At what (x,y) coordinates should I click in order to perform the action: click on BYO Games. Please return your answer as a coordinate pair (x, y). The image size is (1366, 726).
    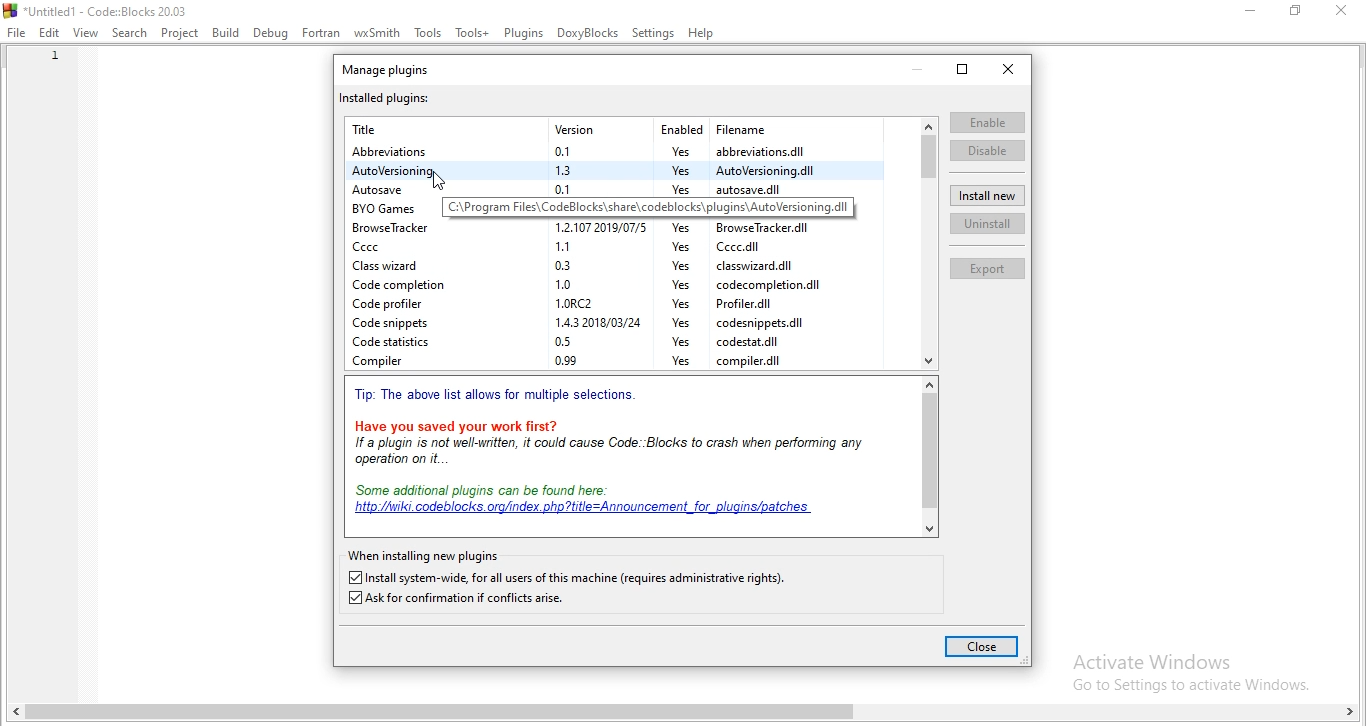
    Looking at the image, I should click on (385, 210).